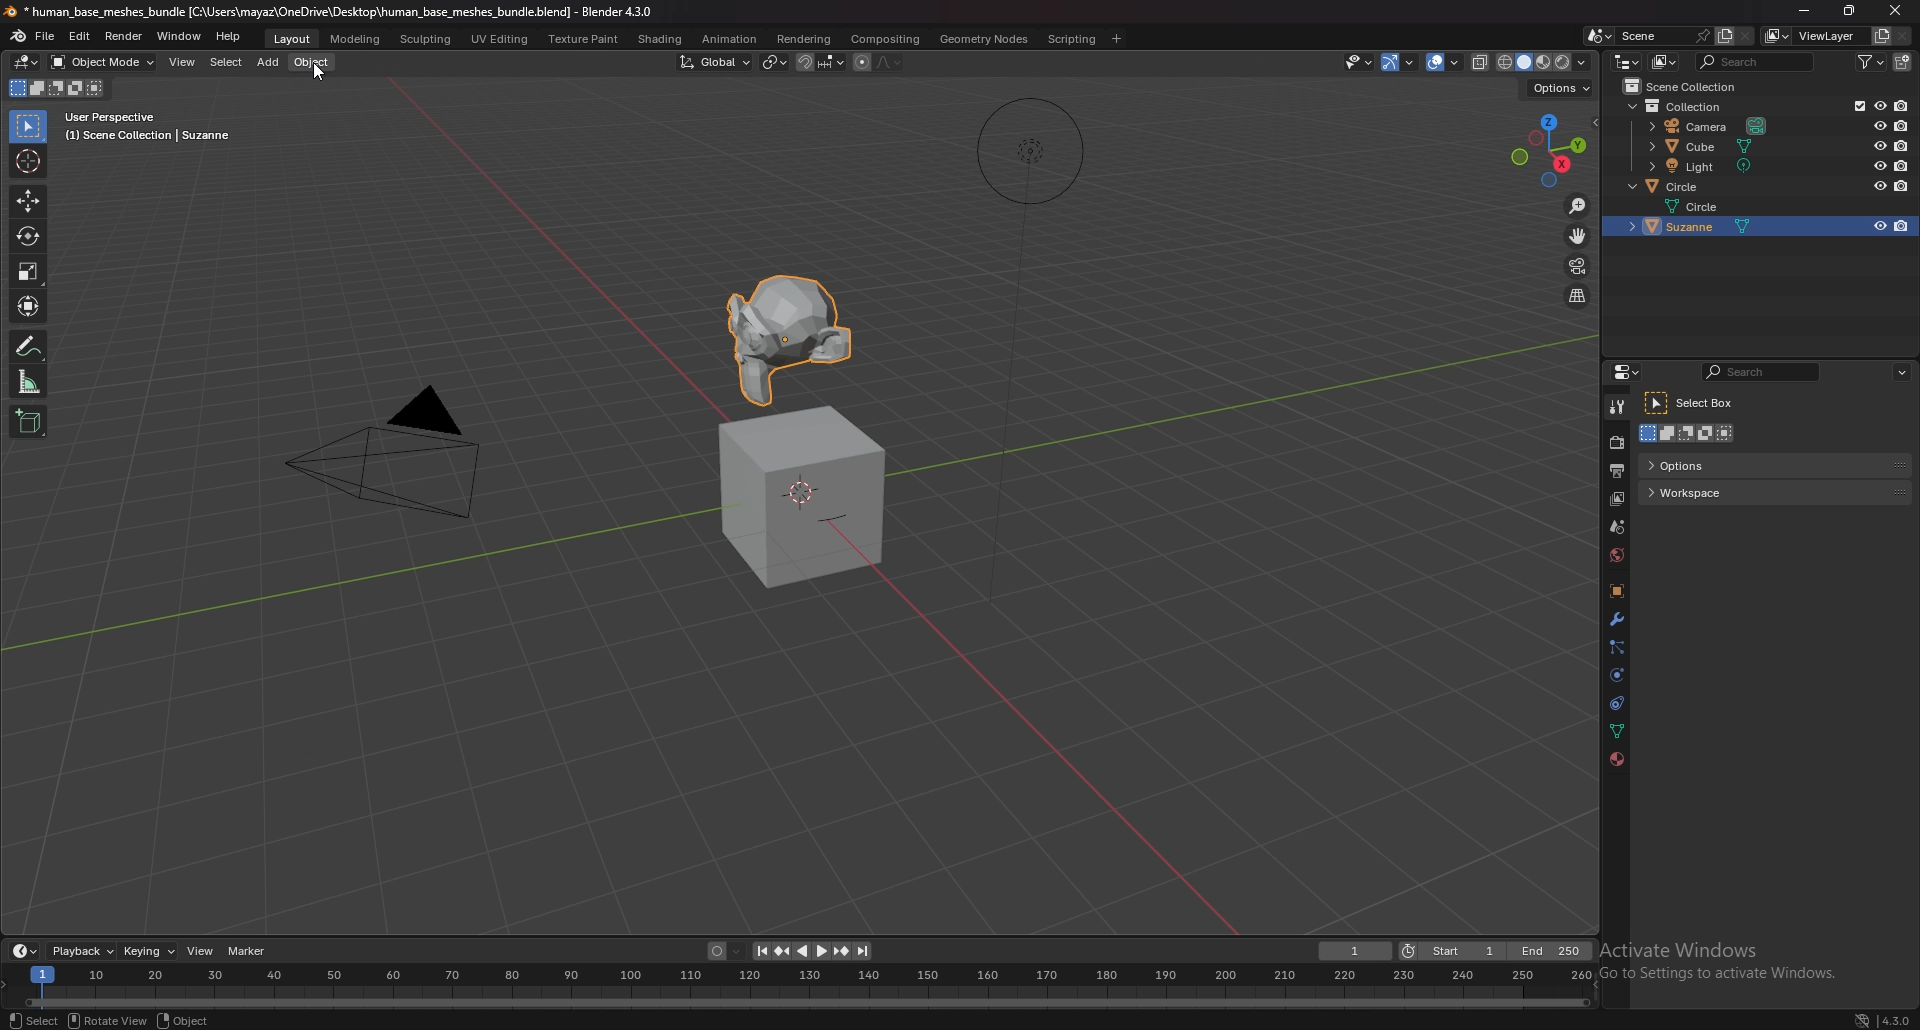  Describe the element at coordinates (1688, 86) in the screenshot. I see `collection` at that location.